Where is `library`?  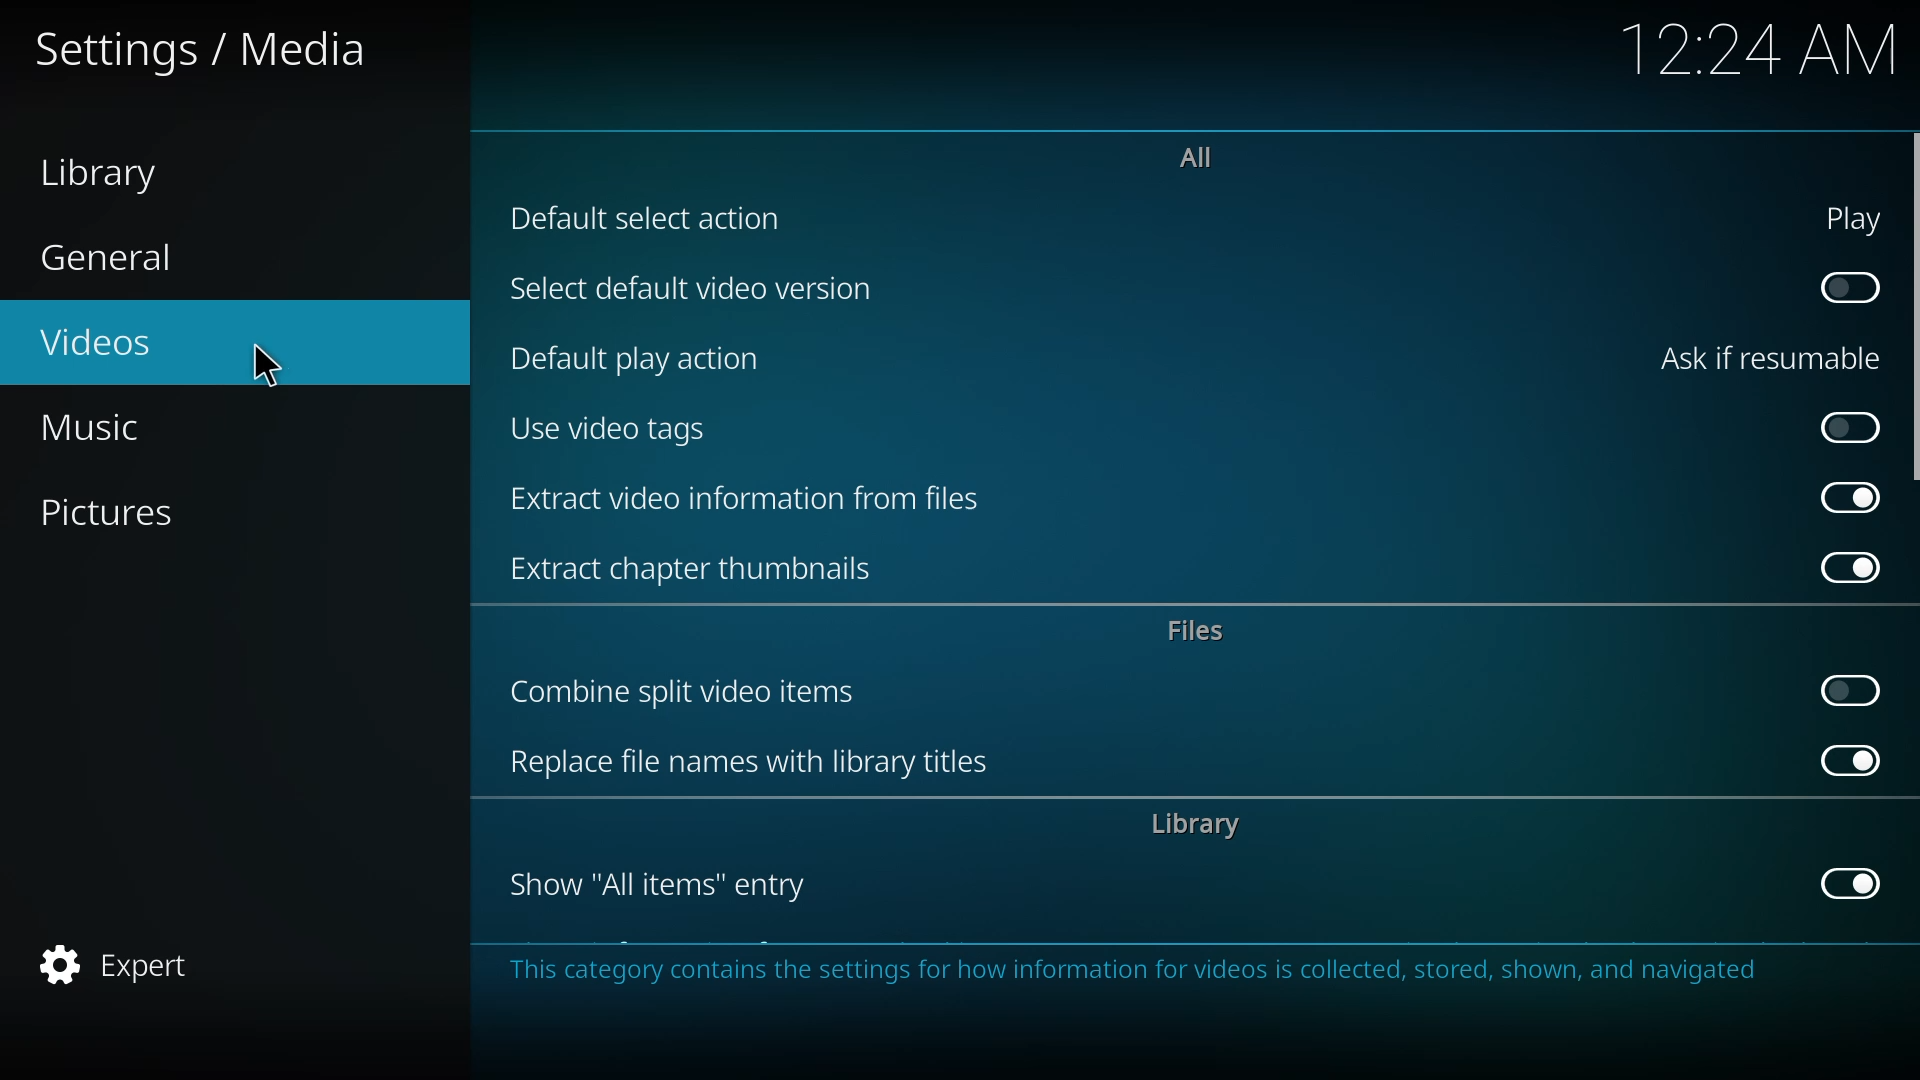 library is located at coordinates (117, 174).